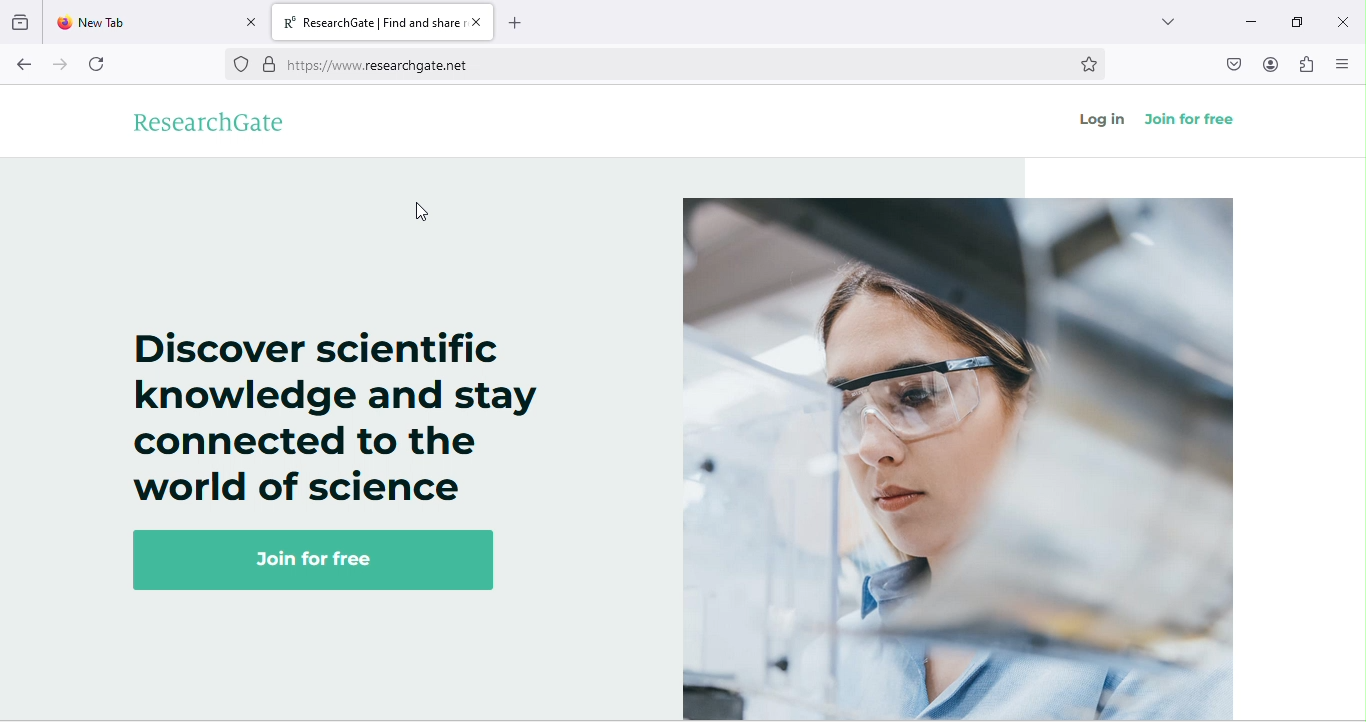 Image resolution: width=1366 pixels, height=722 pixels. Describe the element at coordinates (22, 22) in the screenshot. I see `group` at that location.